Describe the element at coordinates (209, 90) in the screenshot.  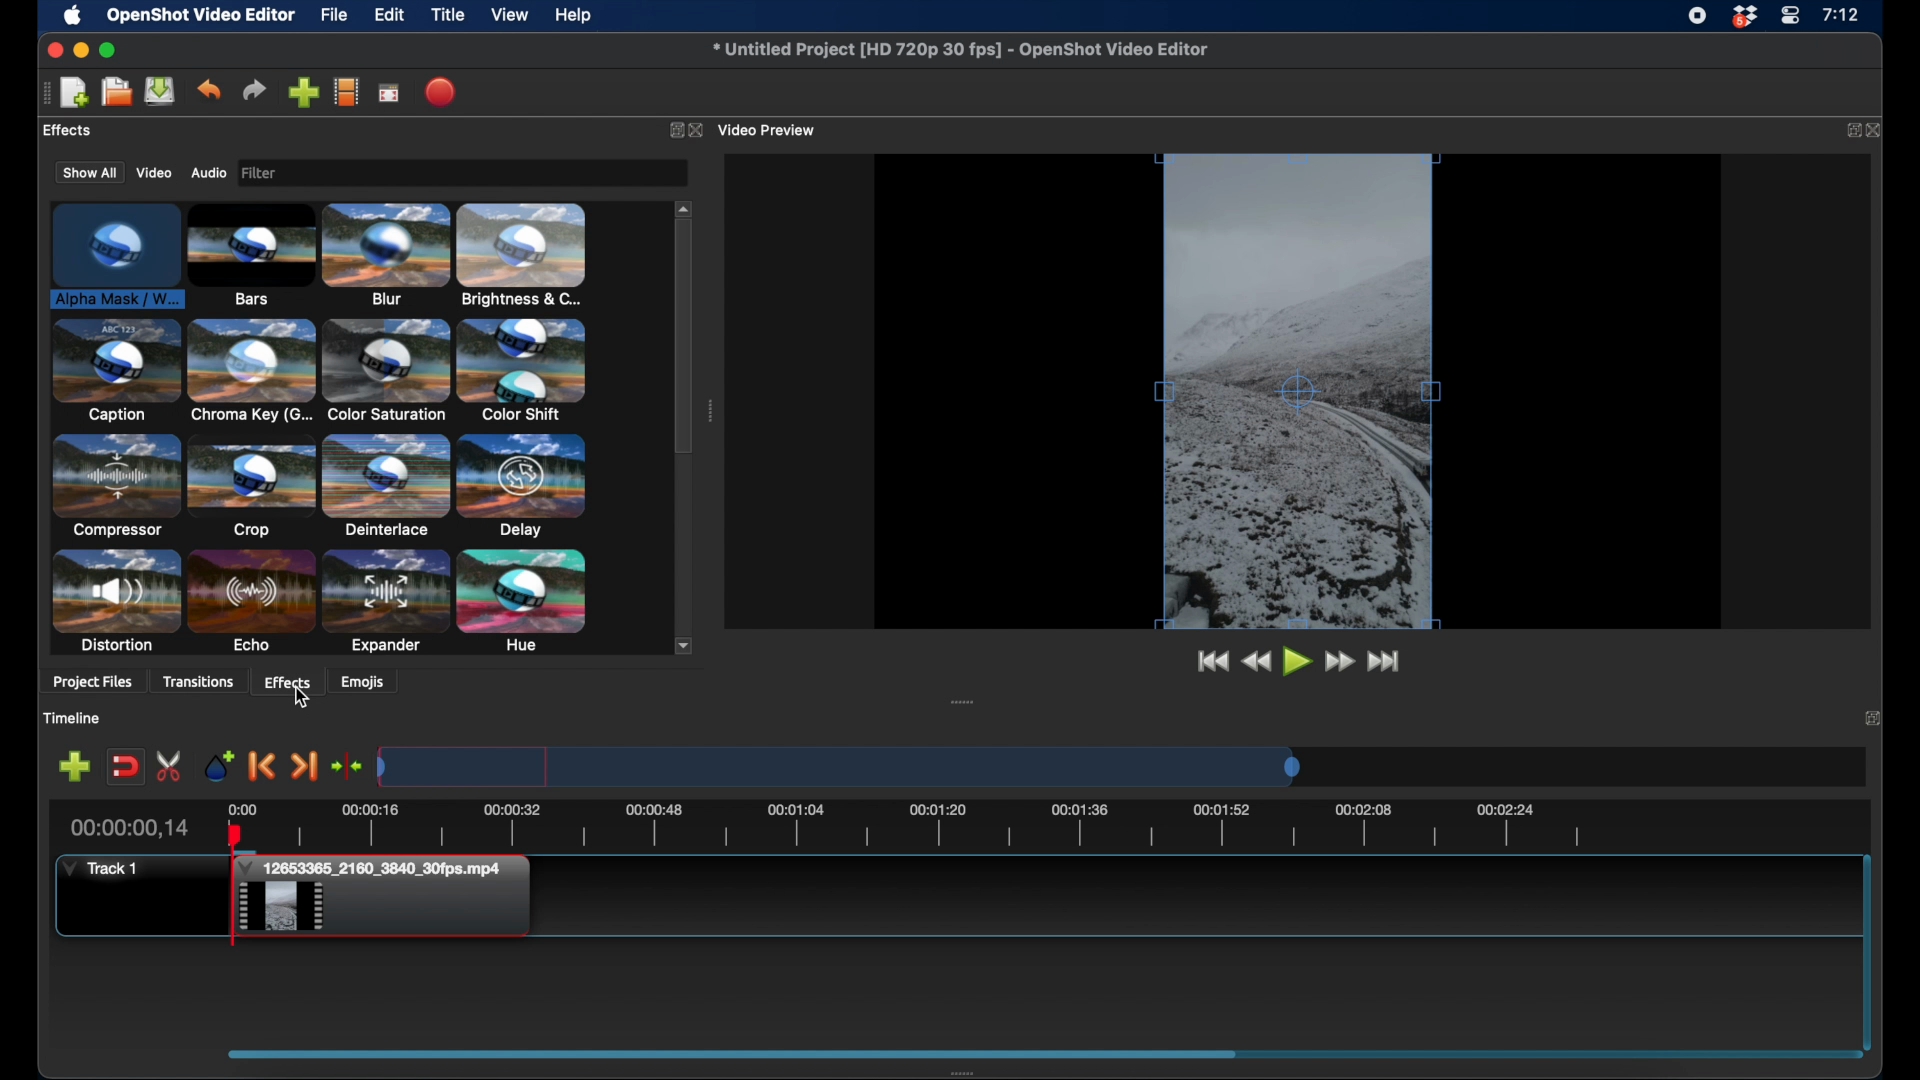
I see `undo` at that location.